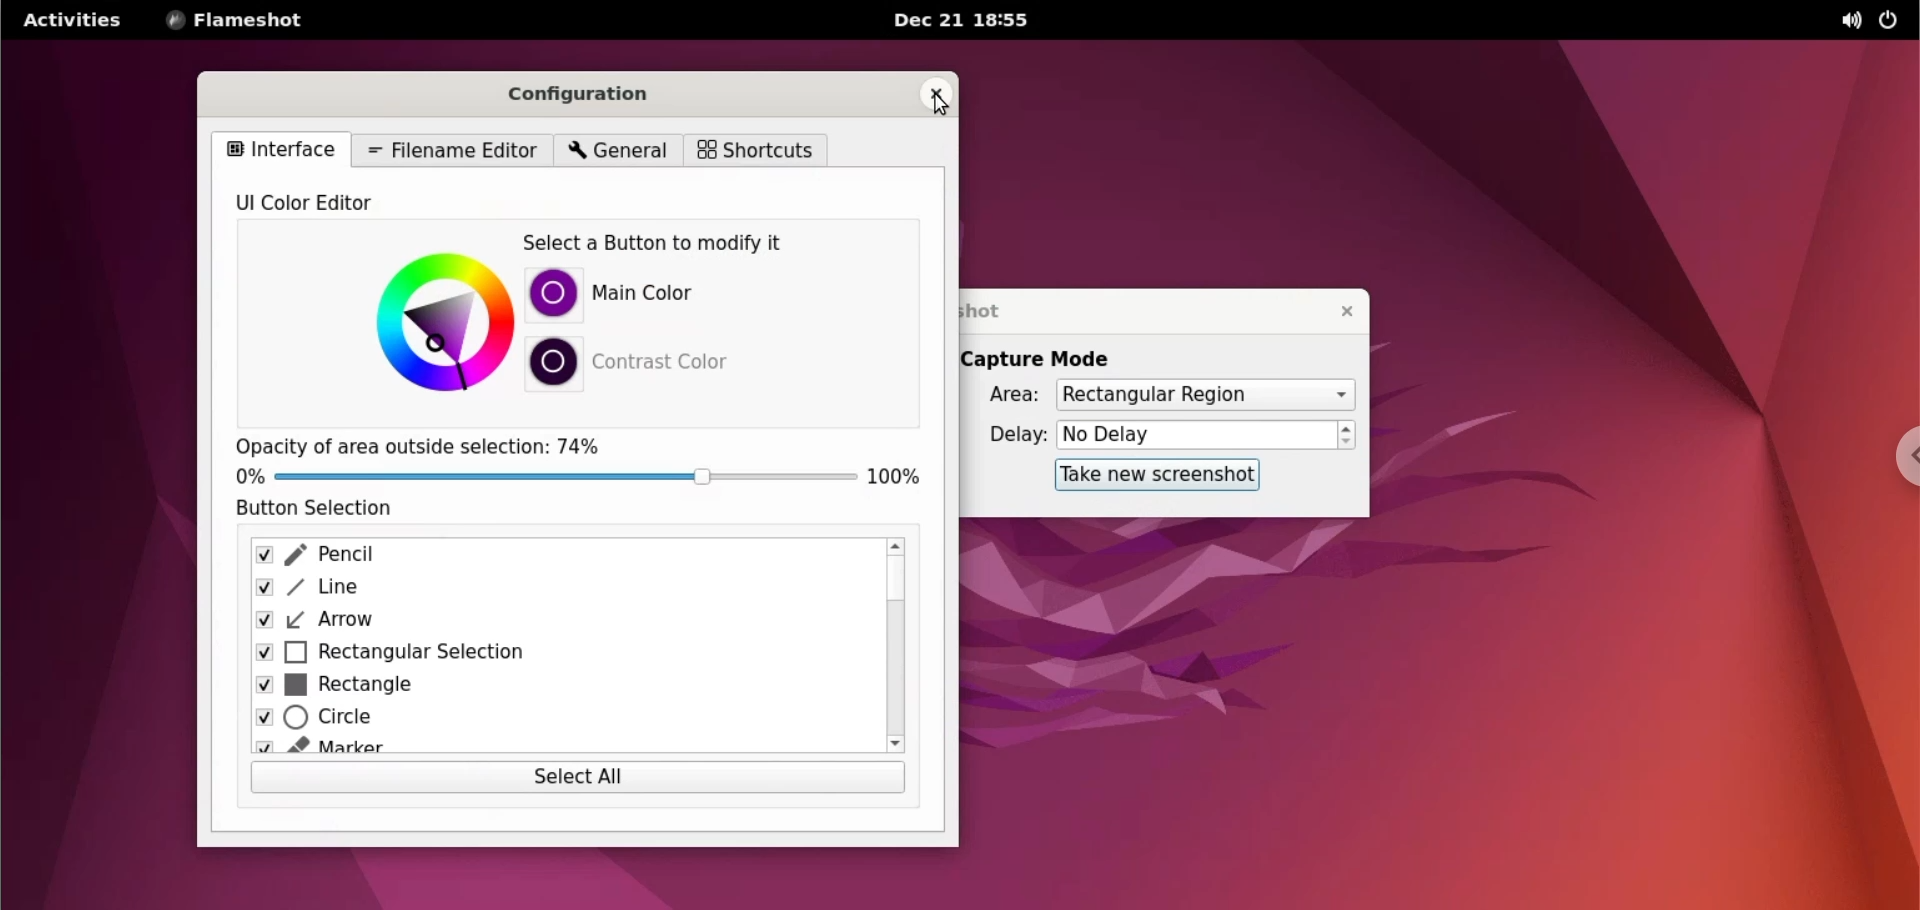 Image resolution: width=1920 pixels, height=910 pixels. What do you see at coordinates (1042, 359) in the screenshot?
I see `capture mode` at bounding box center [1042, 359].